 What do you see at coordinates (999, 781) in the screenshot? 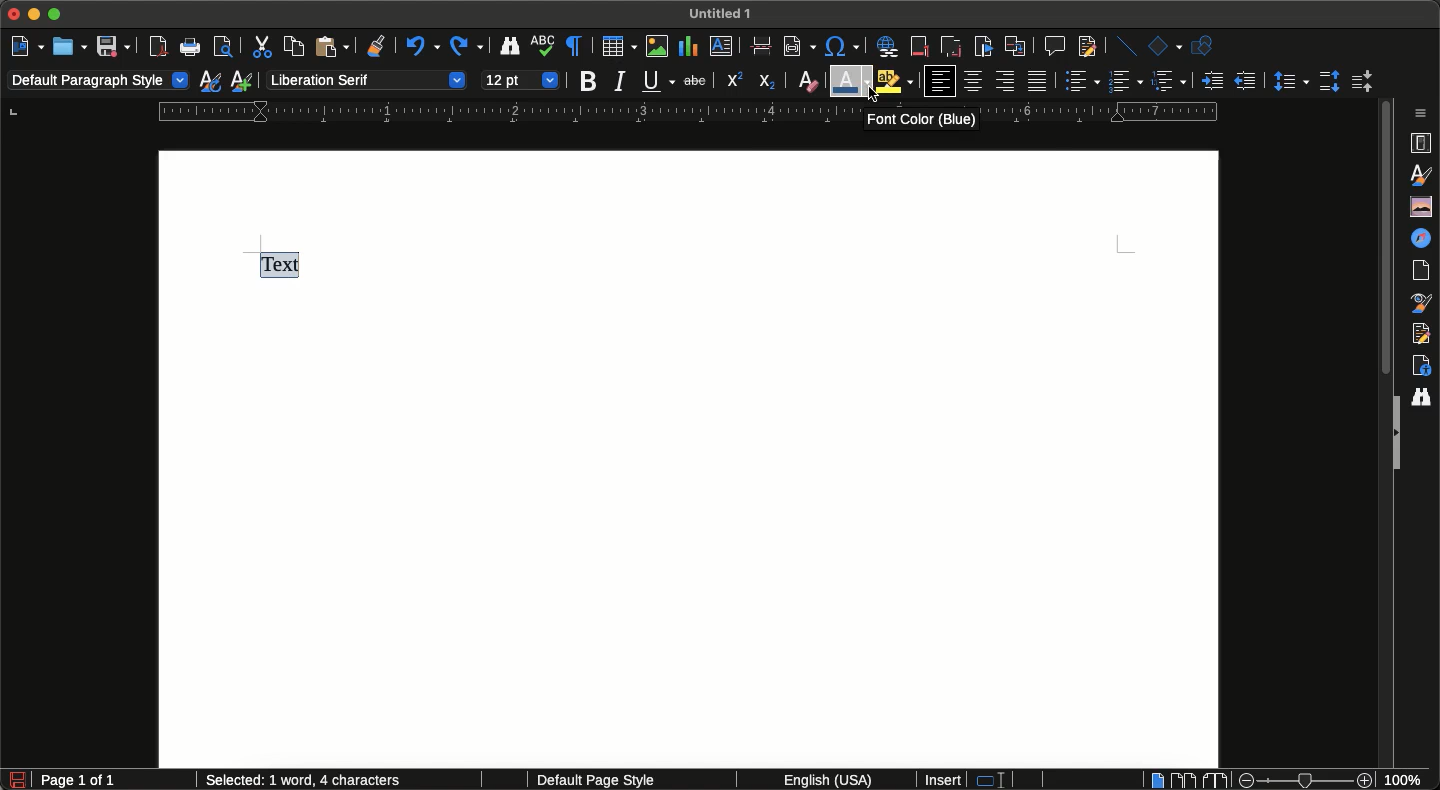
I see `Standard selection` at bounding box center [999, 781].